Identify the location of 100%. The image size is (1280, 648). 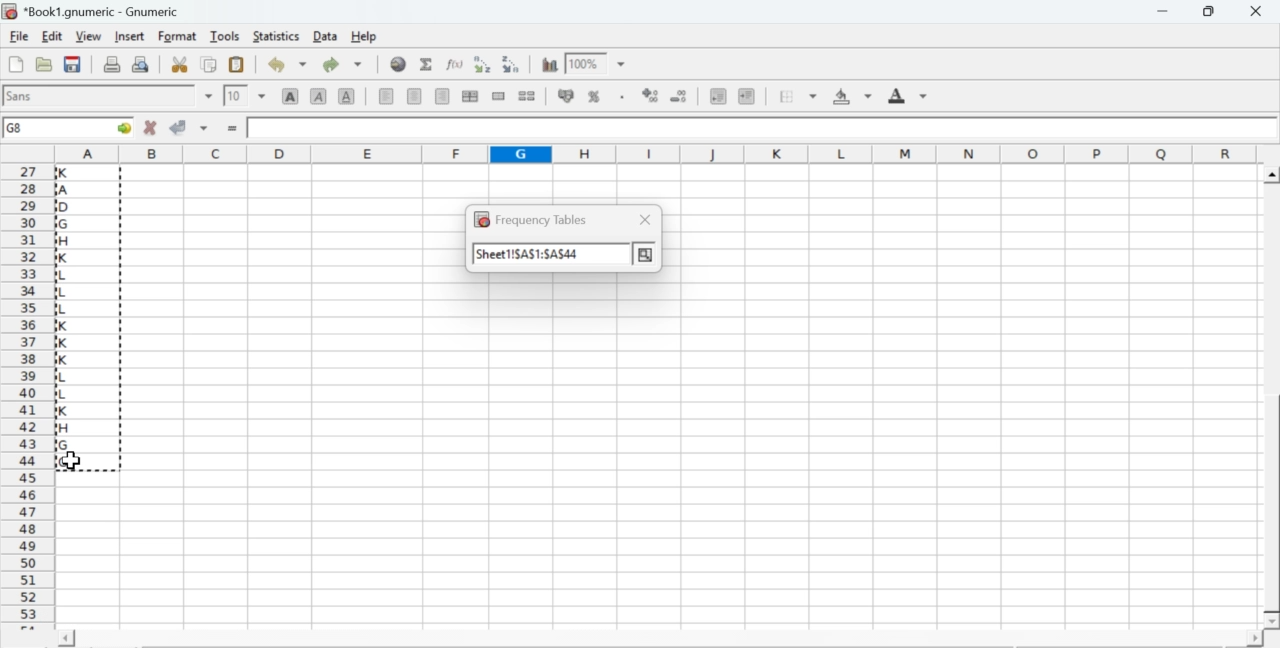
(583, 63).